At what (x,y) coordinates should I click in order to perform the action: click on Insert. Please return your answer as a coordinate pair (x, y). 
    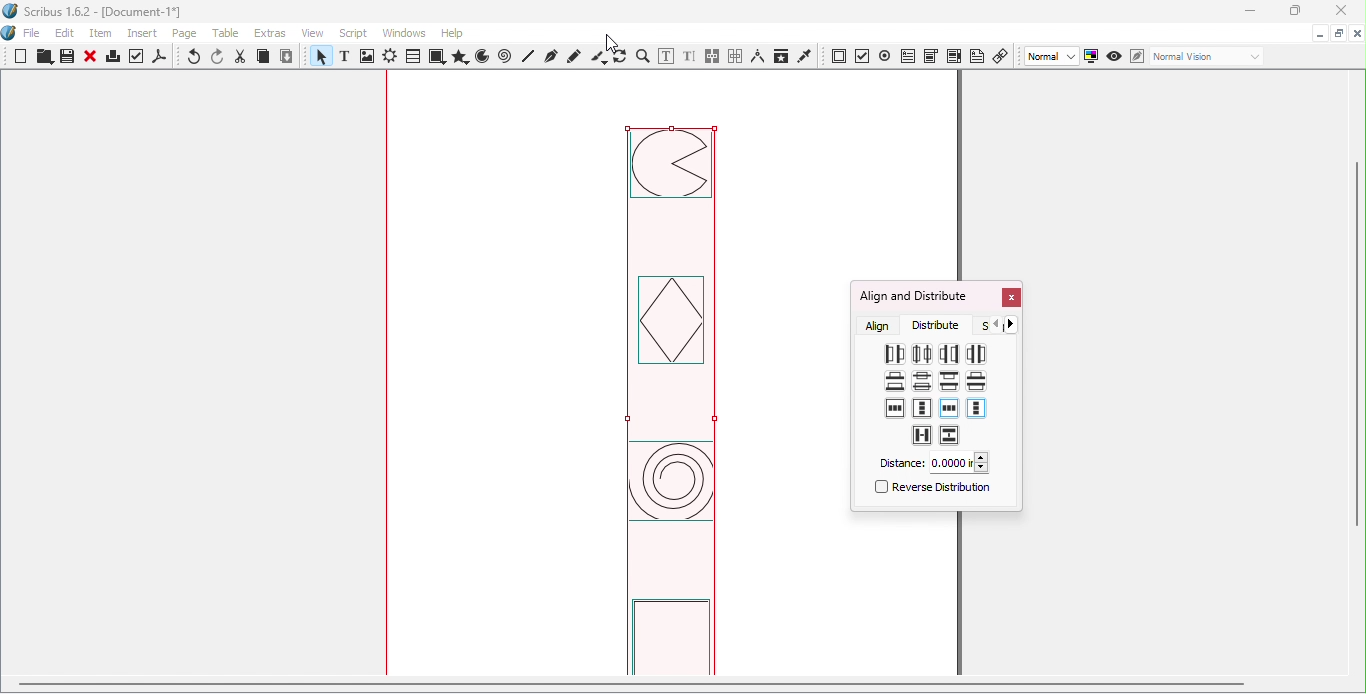
    Looking at the image, I should click on (145, 31).